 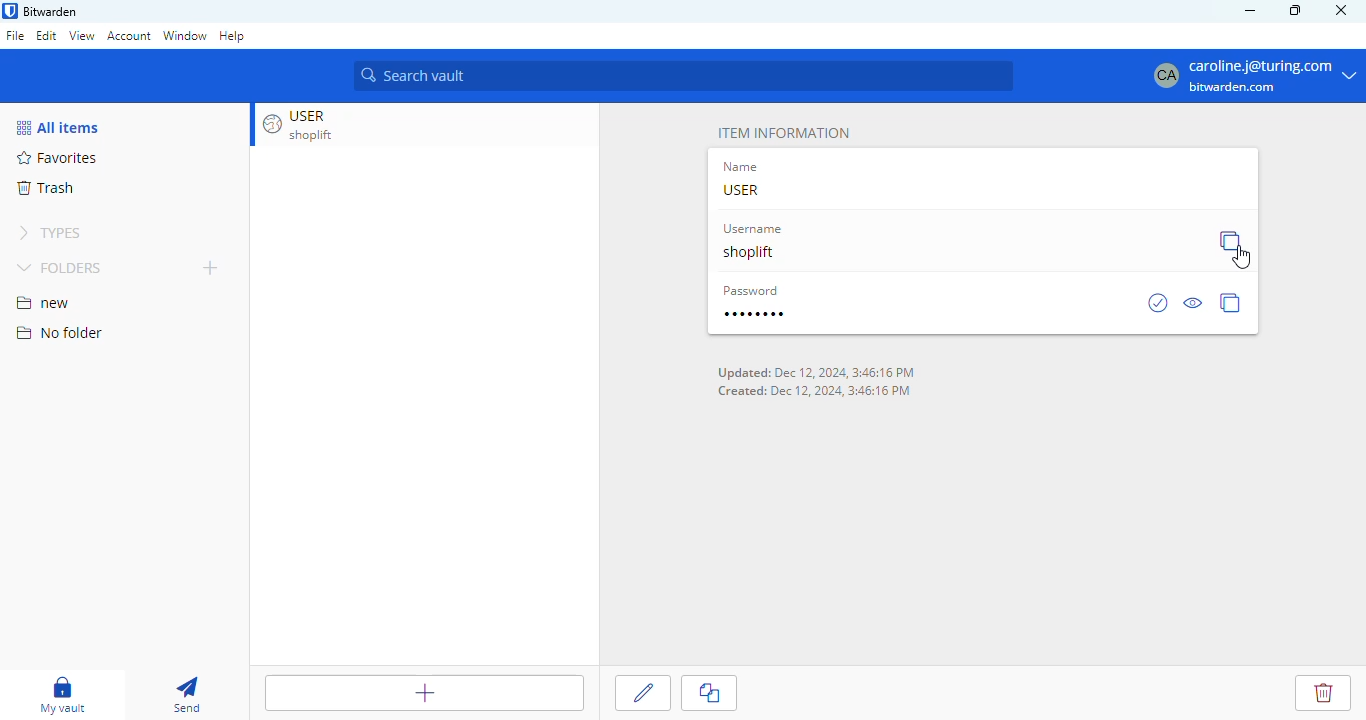 I want to click on username, so click(x=753, y=229).